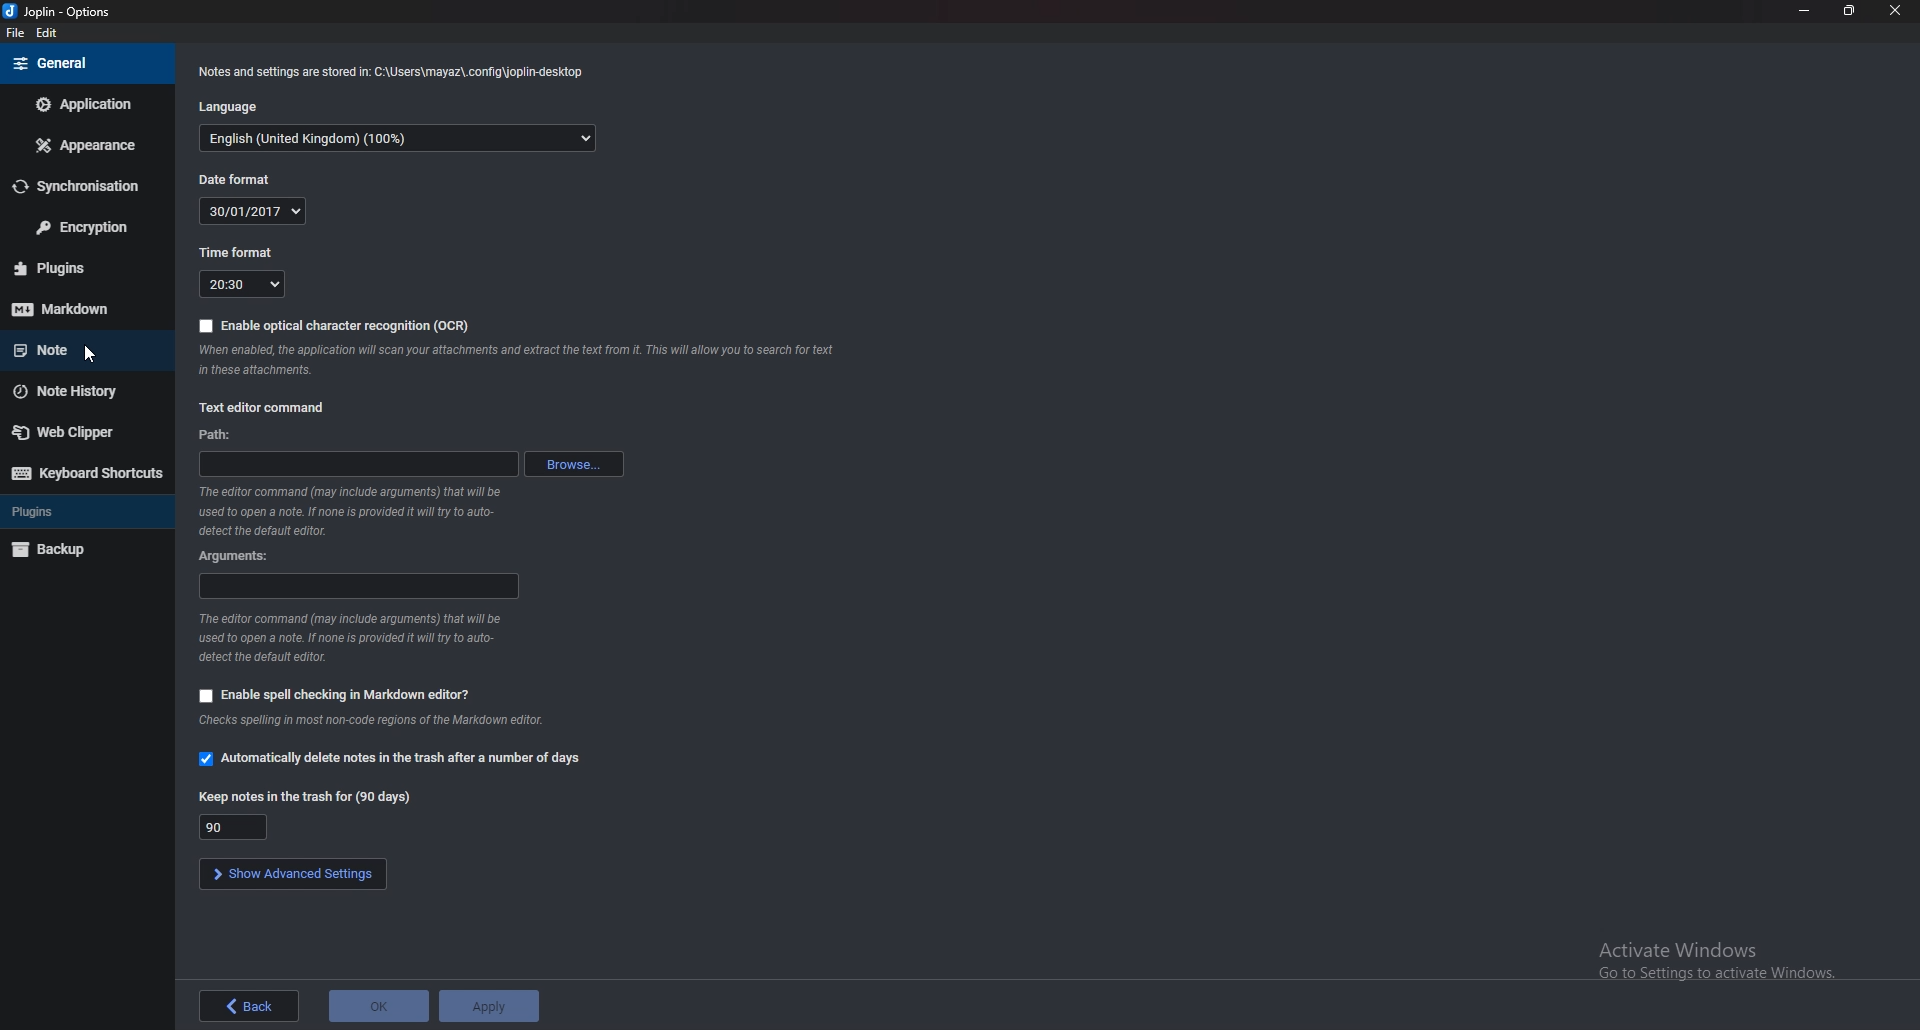 This screenshot has width=1920, height=1030. I want to click on Minimize, so click(1806, 10).